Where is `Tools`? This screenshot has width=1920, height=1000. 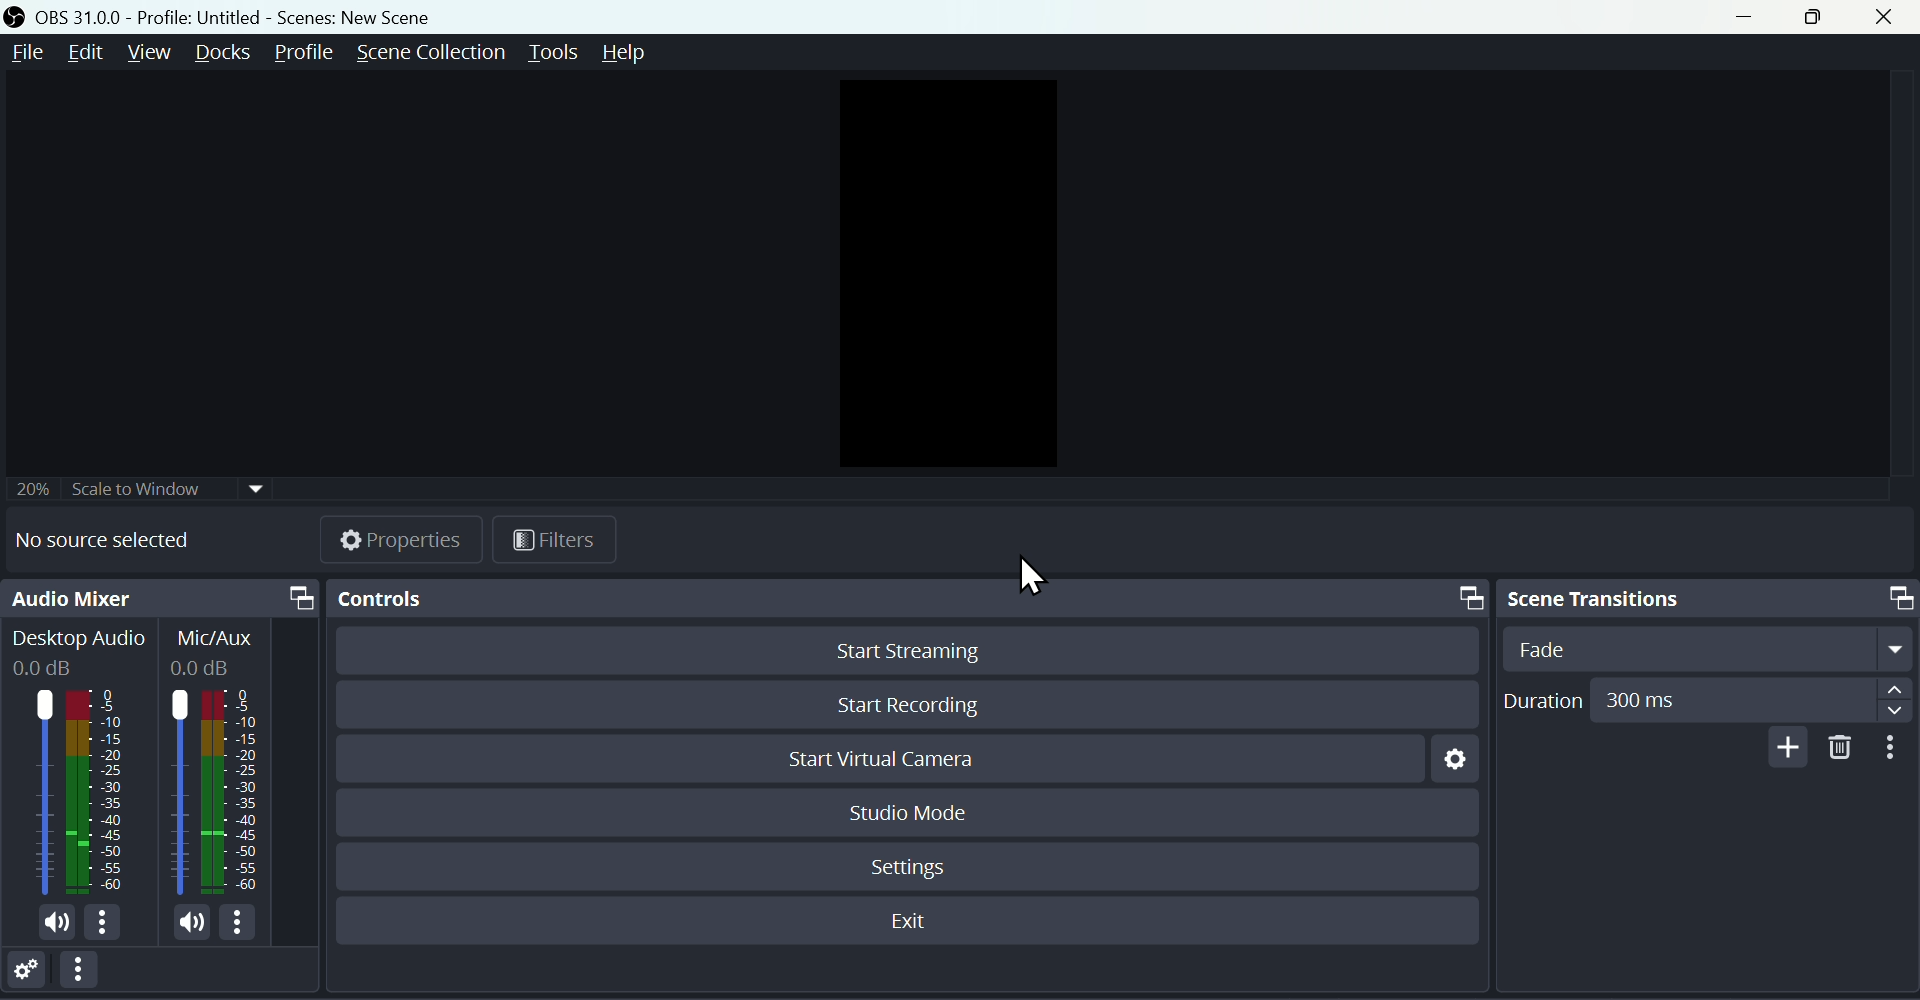
Tools is located at coordinates (556, 50).